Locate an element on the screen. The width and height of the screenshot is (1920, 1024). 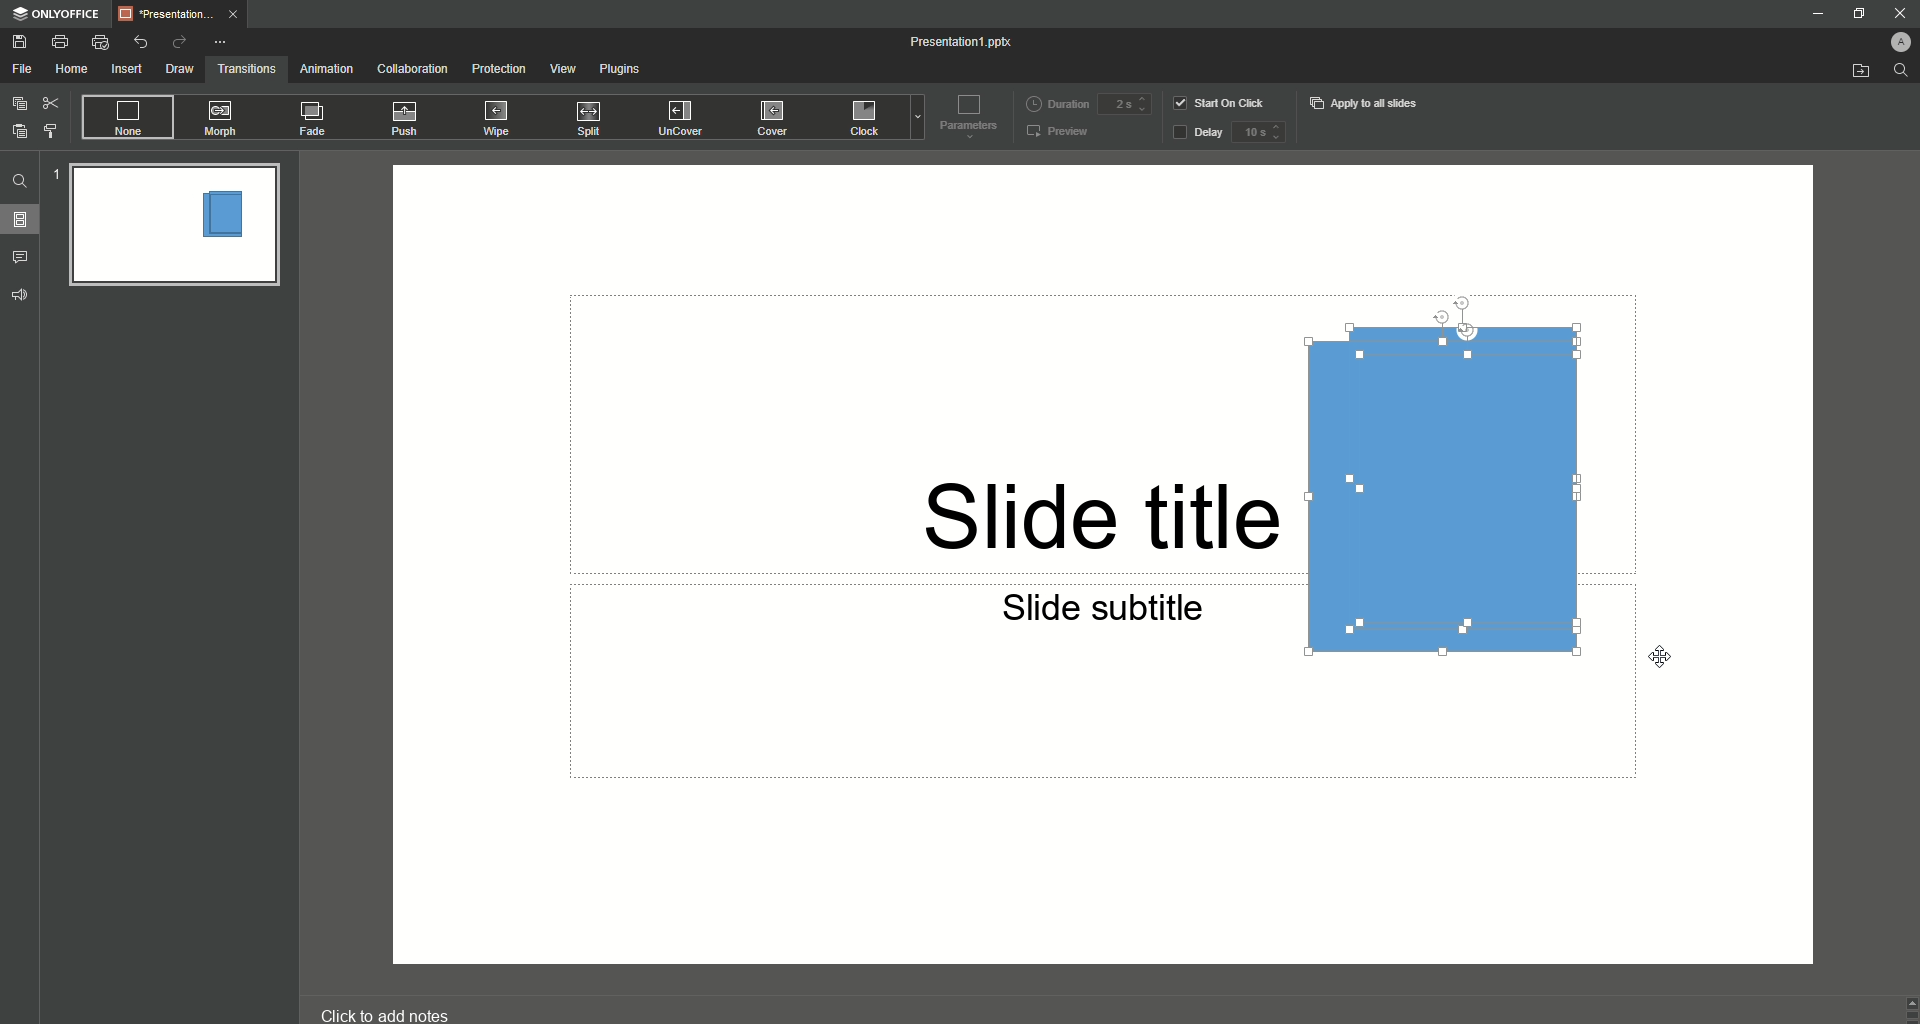
Undo is located at coordinates (142, 41).